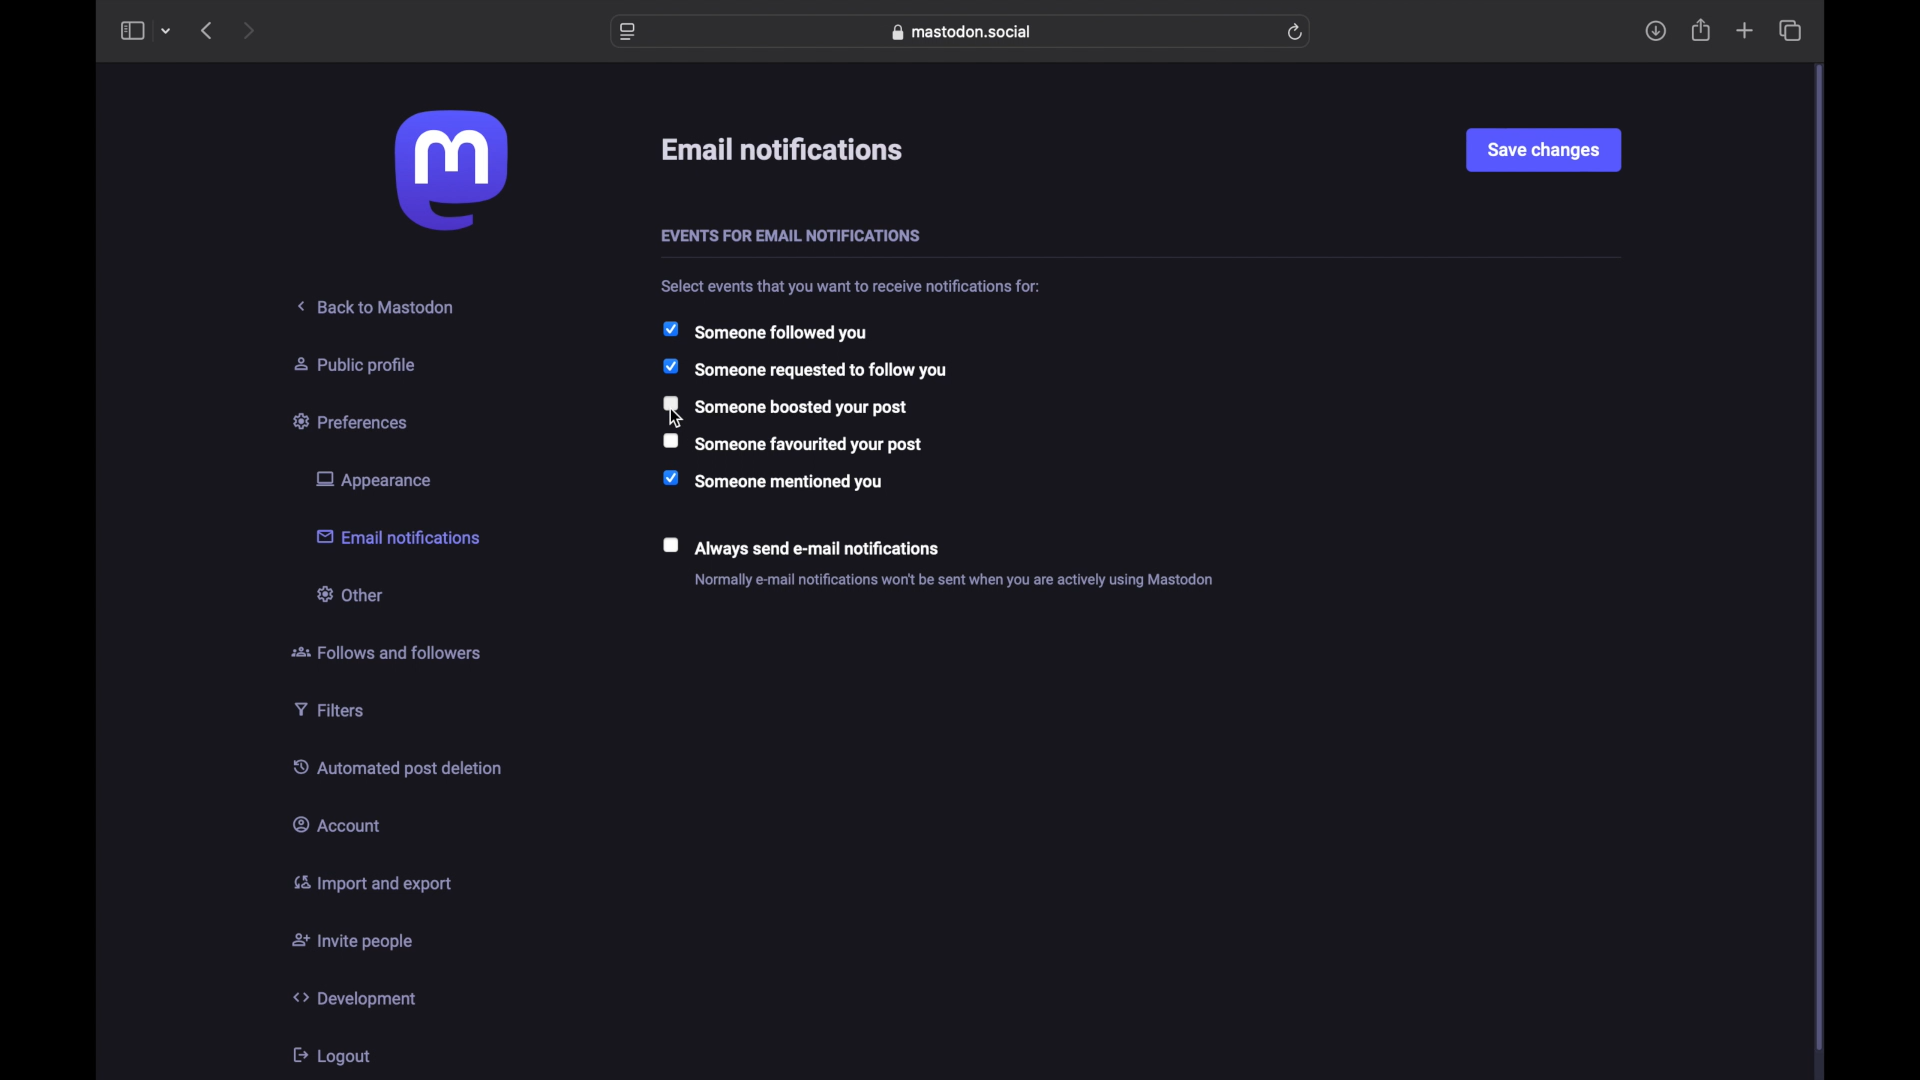 The width and height of the screenshot is (1920, 1080). What do you see at coordinates (348, 593) in the screenshot?
I see `other` at bounding box center [348, 593].